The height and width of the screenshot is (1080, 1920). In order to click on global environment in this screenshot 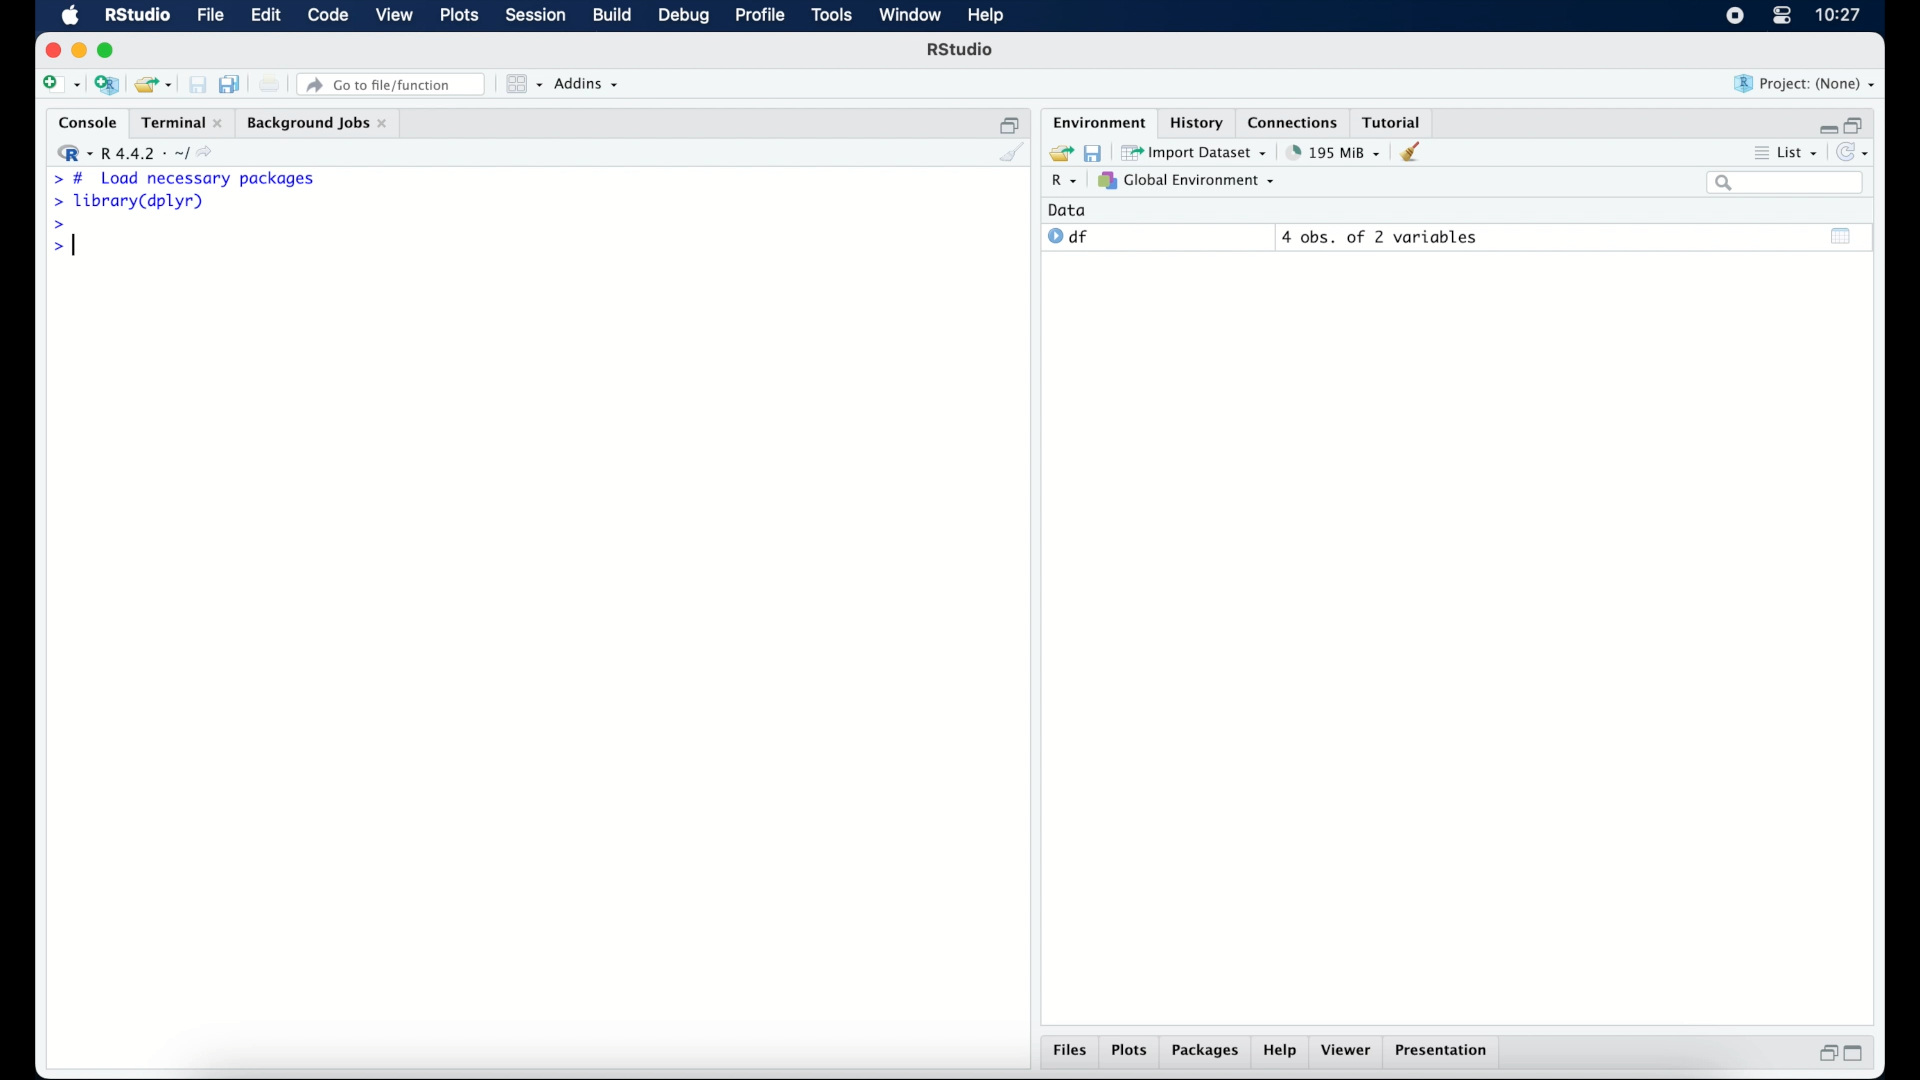, I will do `click(1187, 181)`.